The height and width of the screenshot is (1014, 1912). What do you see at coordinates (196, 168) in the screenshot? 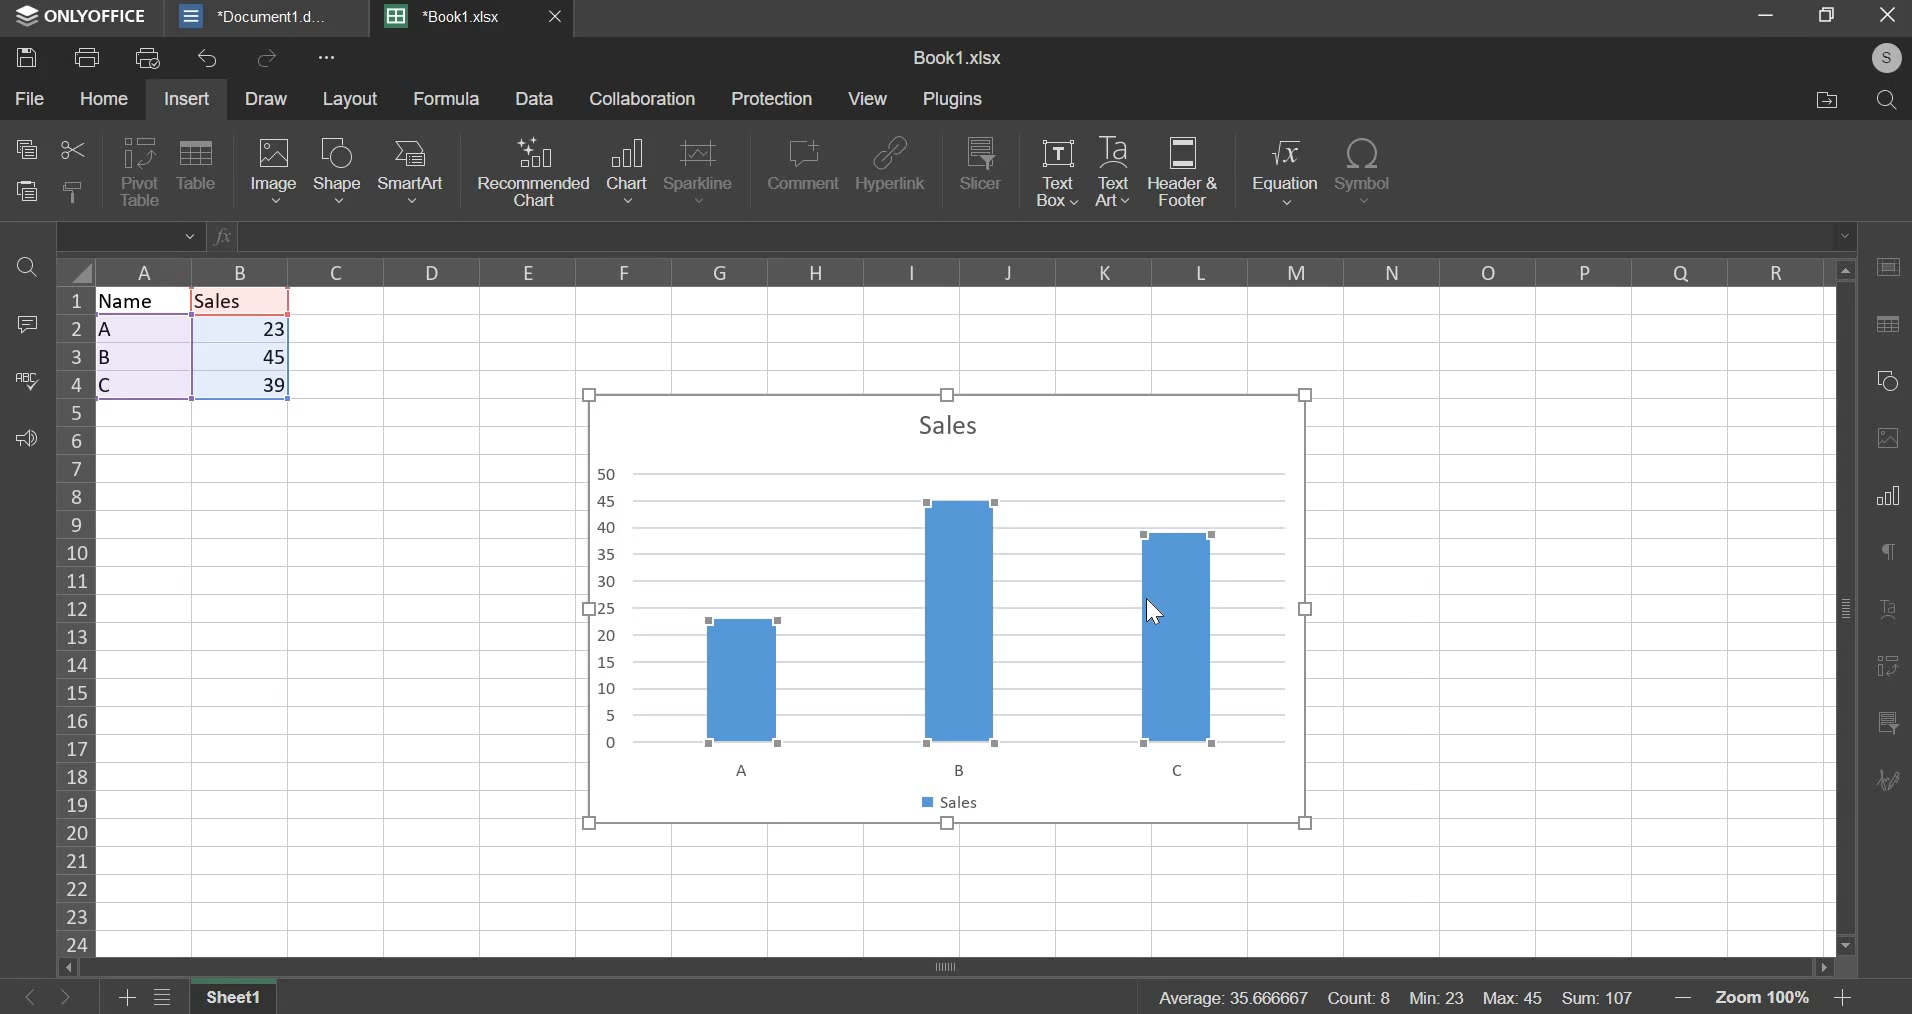
I see `table` at bounding box center [196, 168].